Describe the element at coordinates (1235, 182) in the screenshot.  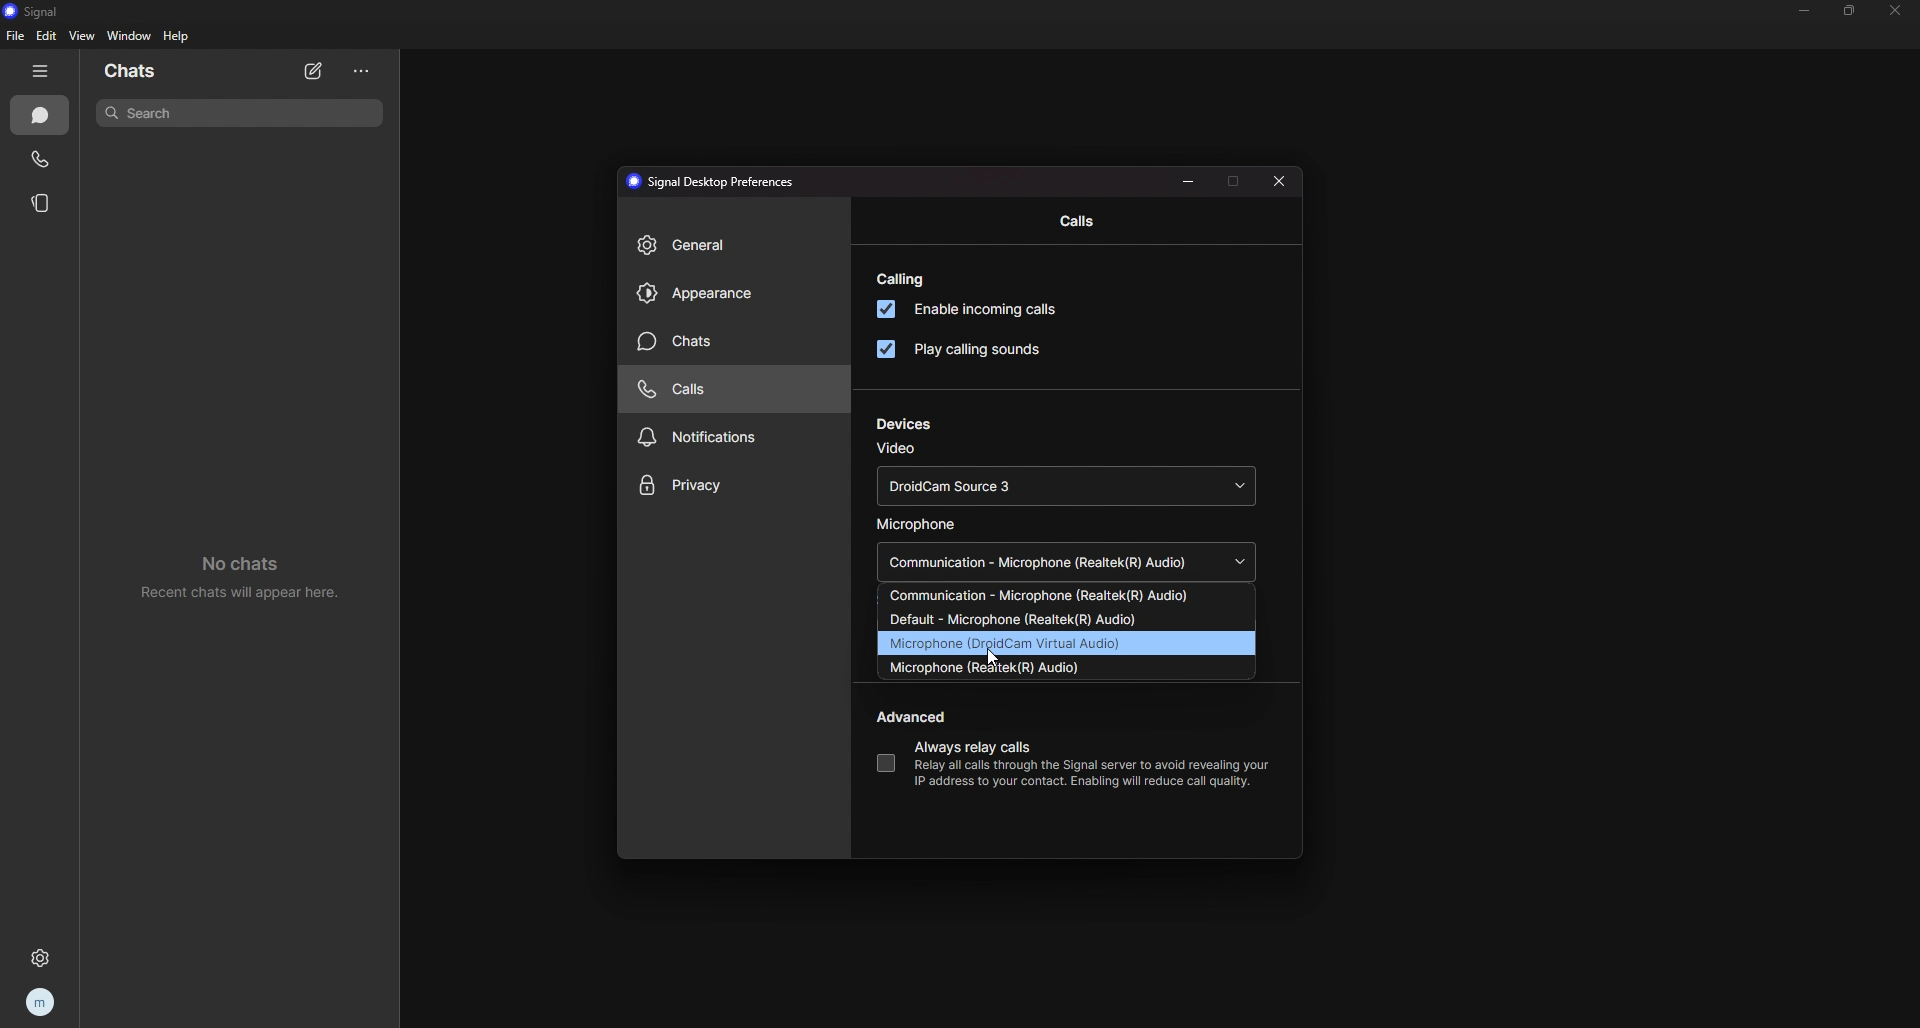
I see `maximize` at that location.